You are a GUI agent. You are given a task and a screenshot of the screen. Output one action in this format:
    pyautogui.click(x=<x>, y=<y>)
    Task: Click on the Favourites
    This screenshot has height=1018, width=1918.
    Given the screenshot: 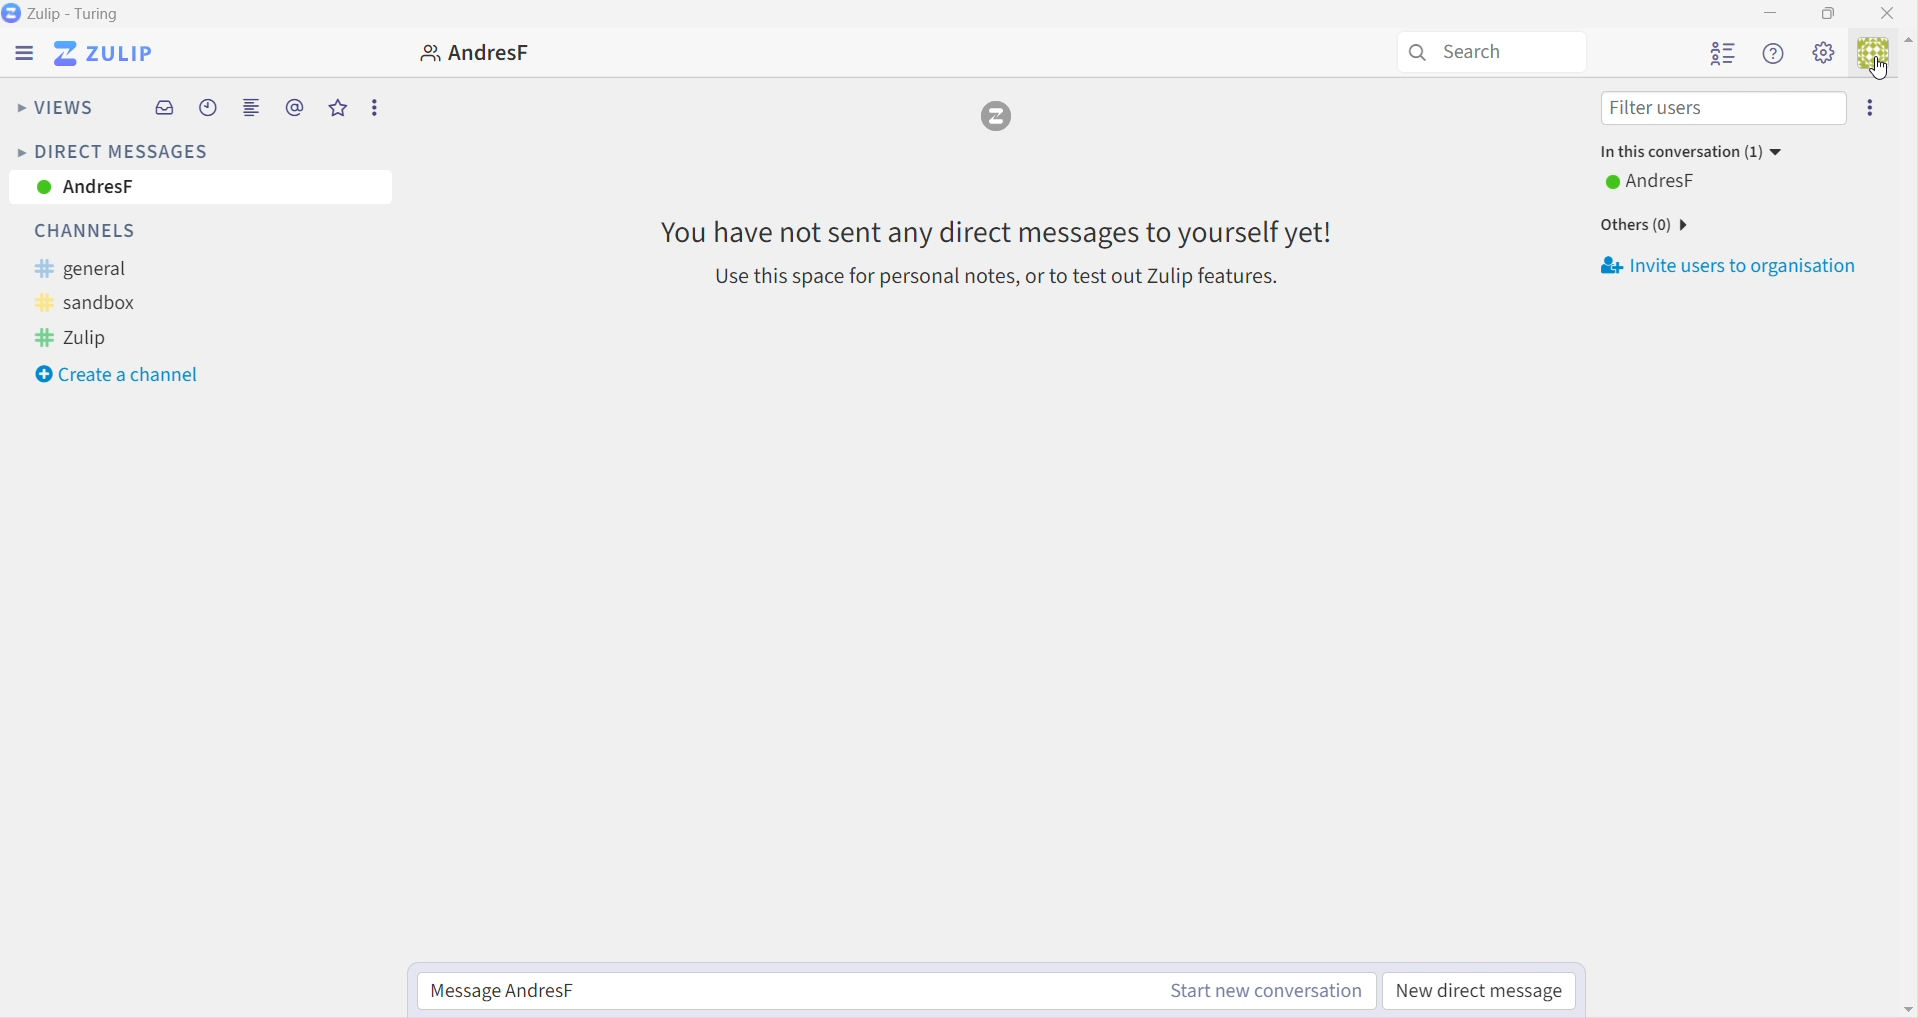 What is the action you would take?
    pyautogui.click(x=338, y=109)
    